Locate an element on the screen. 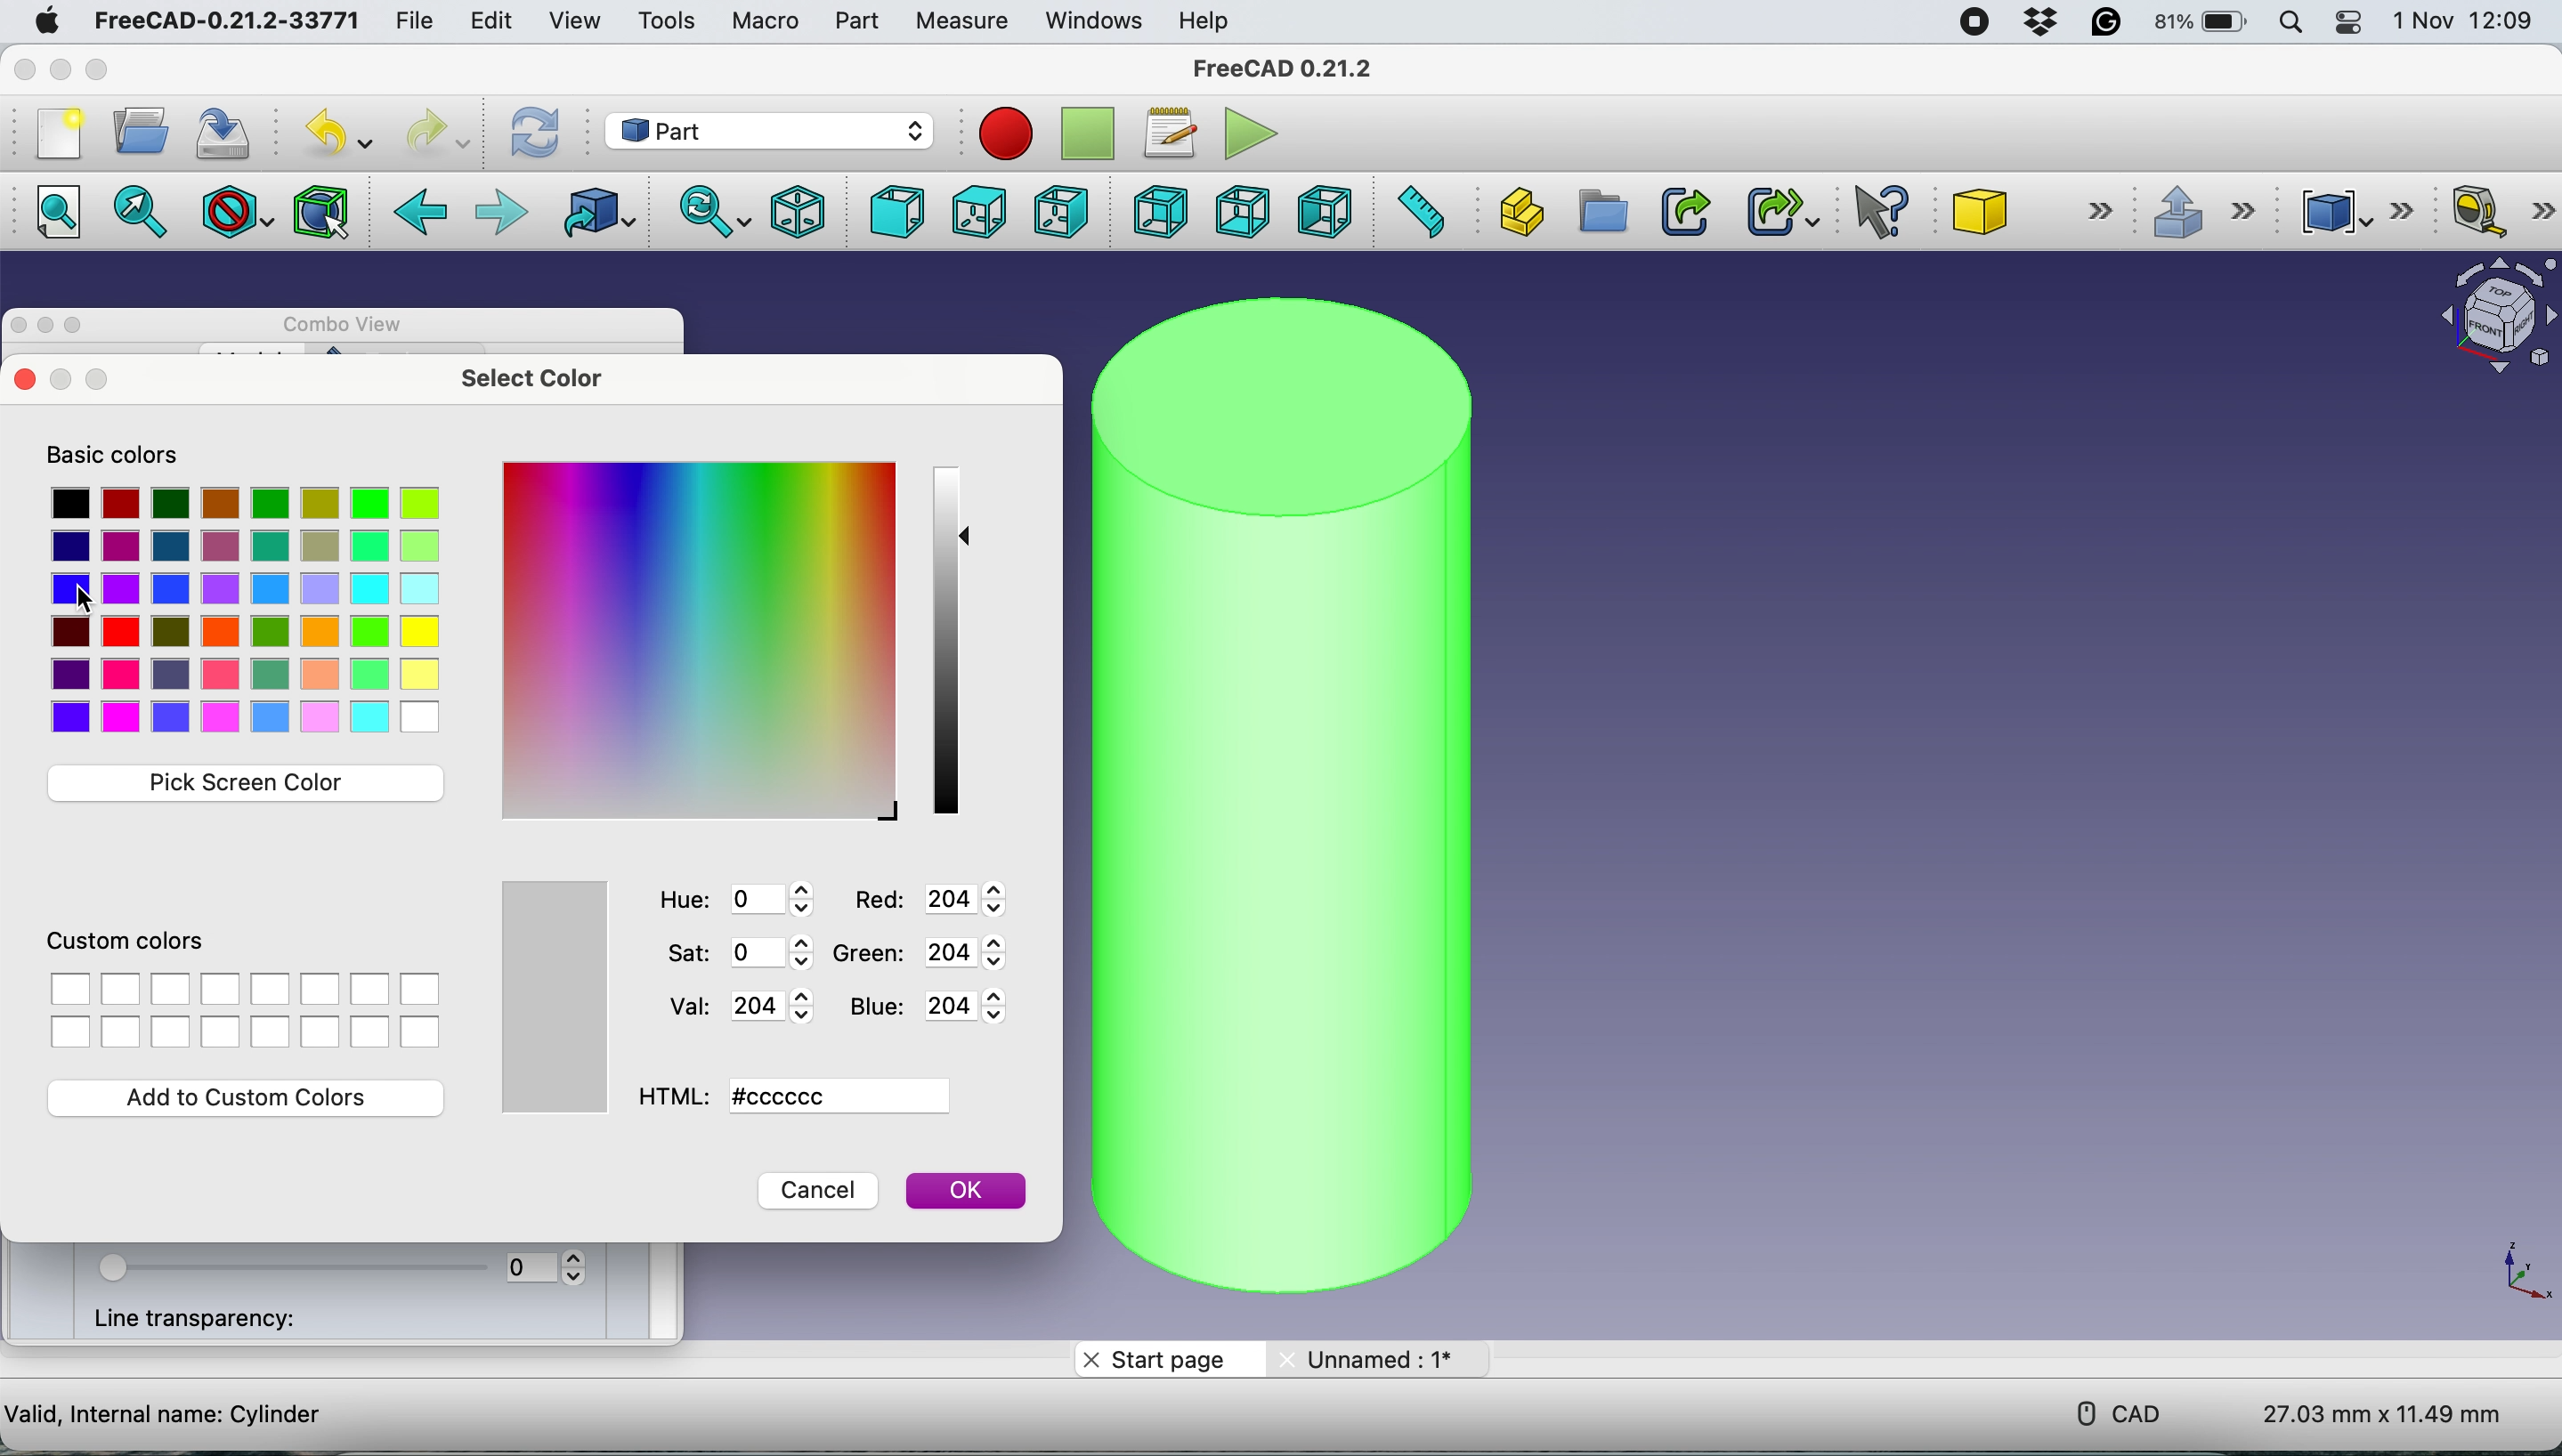 The image size is (2562, 1456). isometric is located at coordinates (796, 211).